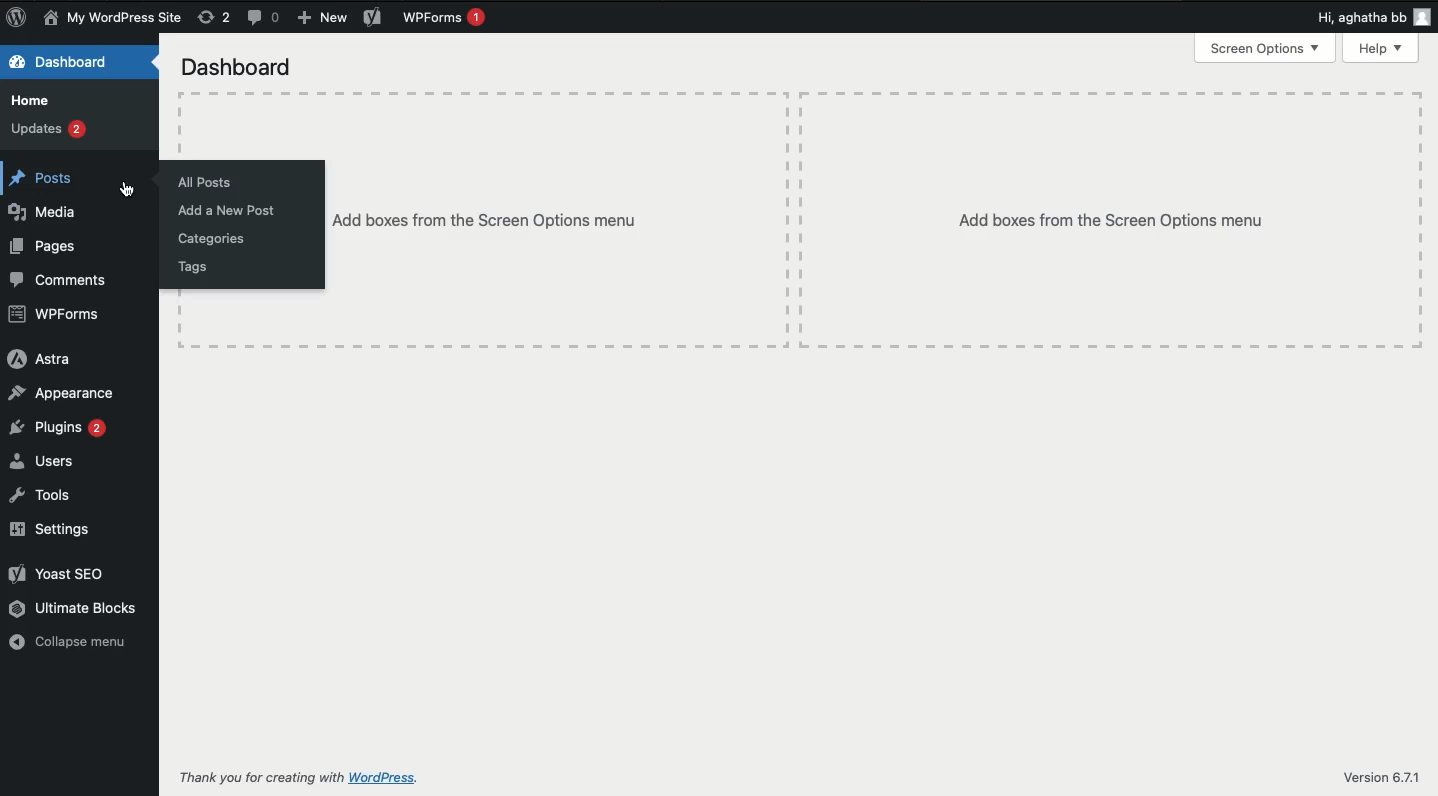  Describe the element at coordinates (266, 19) in the screenshot. I see `Comments` at that location.